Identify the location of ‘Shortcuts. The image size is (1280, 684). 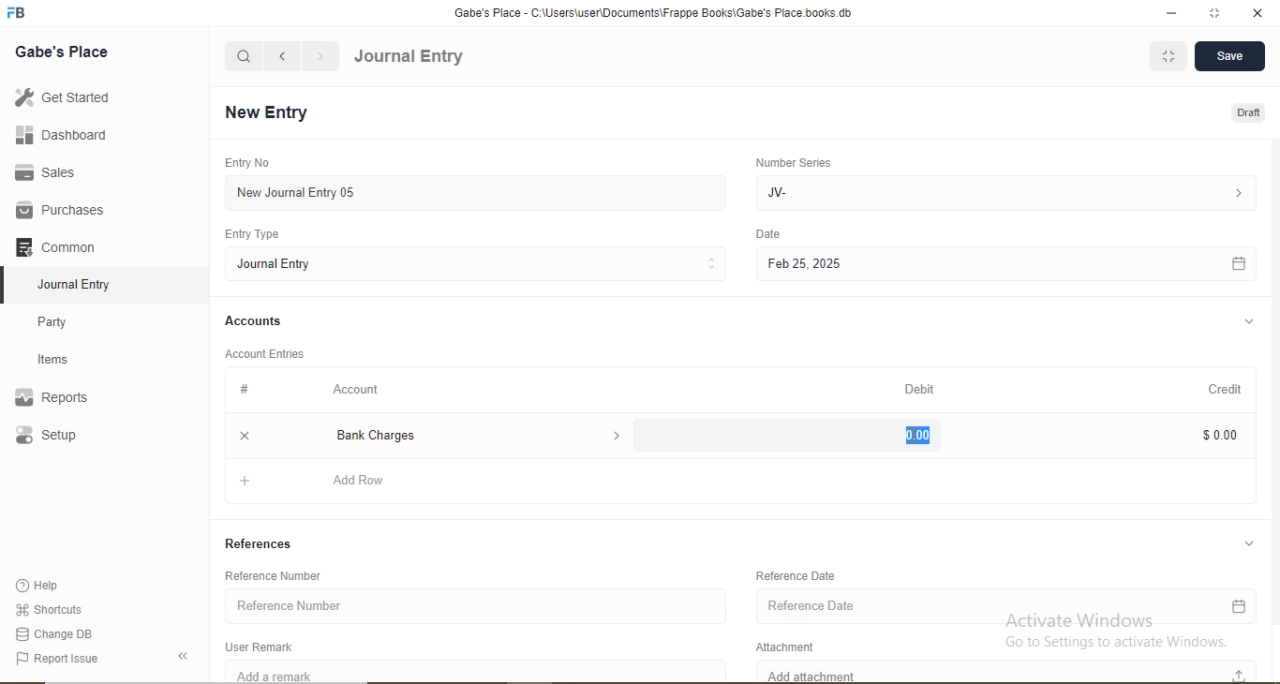
(51, 608).